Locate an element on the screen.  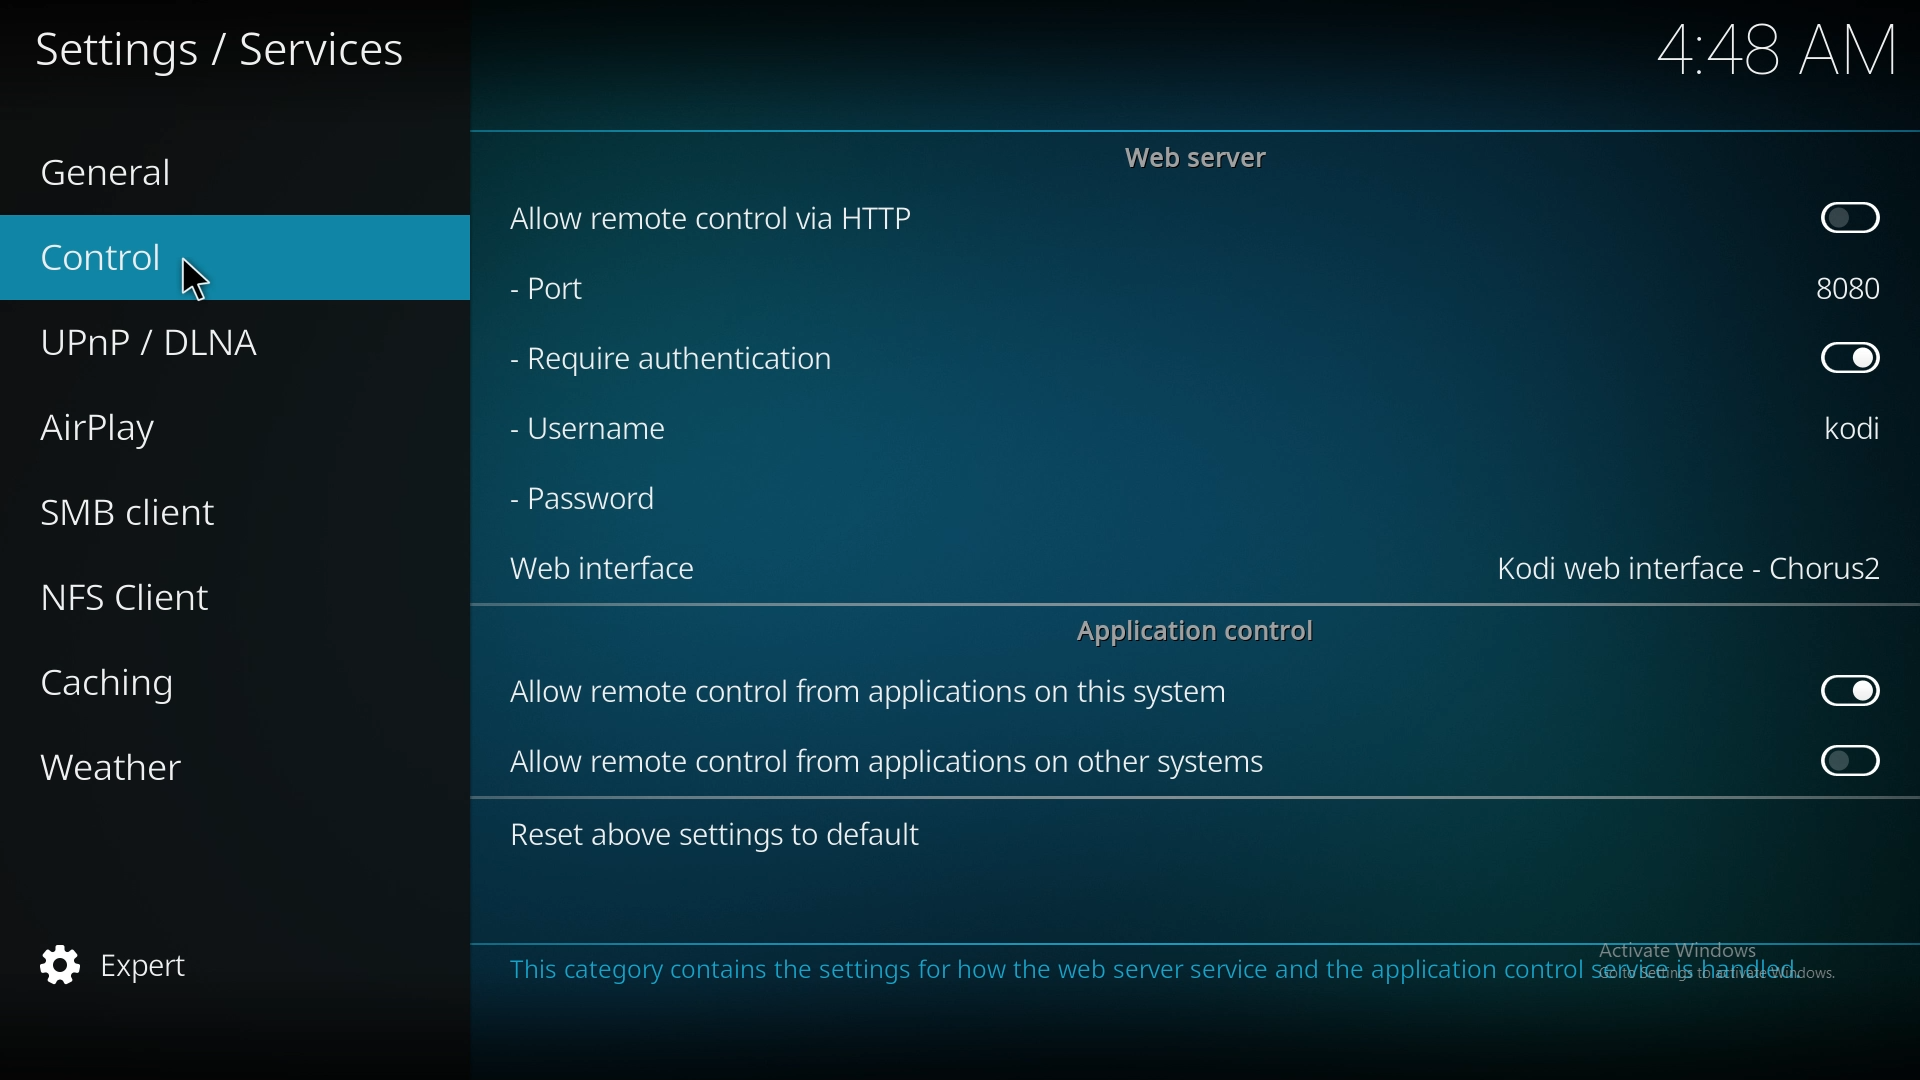
caching is located at coordinates (160, 684).